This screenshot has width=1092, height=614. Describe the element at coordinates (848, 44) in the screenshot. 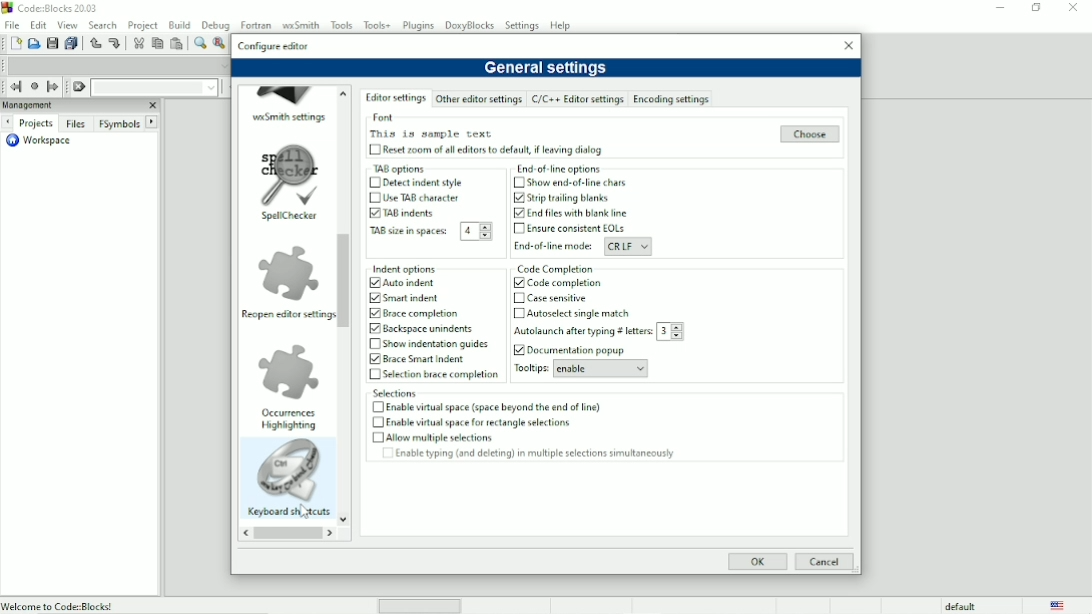

I see `Close` at that location.